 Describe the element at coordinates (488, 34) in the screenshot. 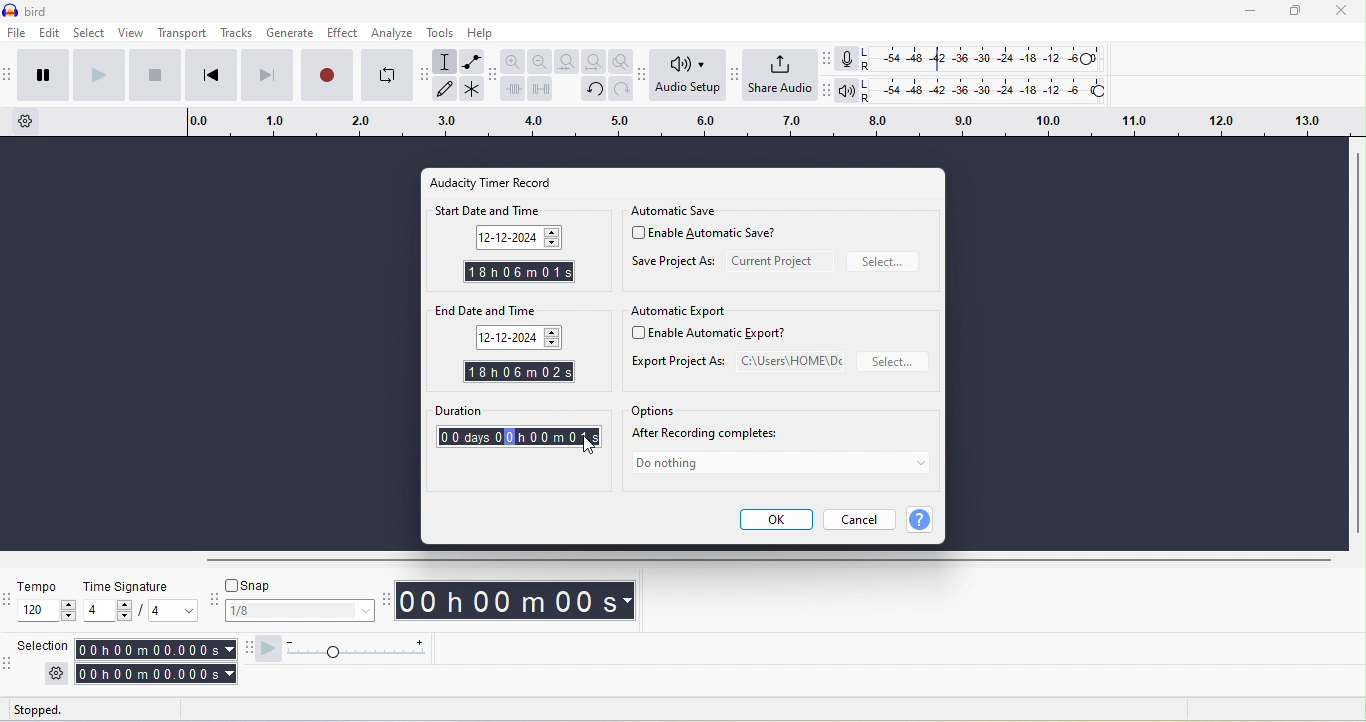

I see `help` at that location.